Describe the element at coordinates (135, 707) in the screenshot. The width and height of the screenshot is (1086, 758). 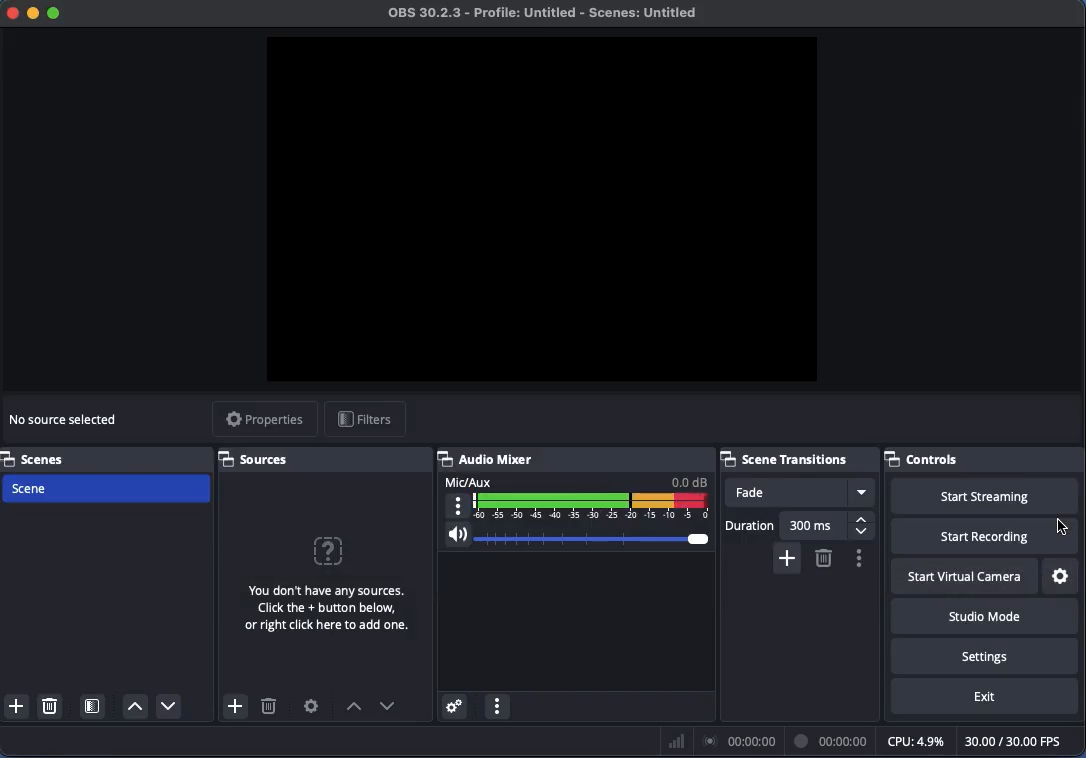
I see `Move up` at that location.